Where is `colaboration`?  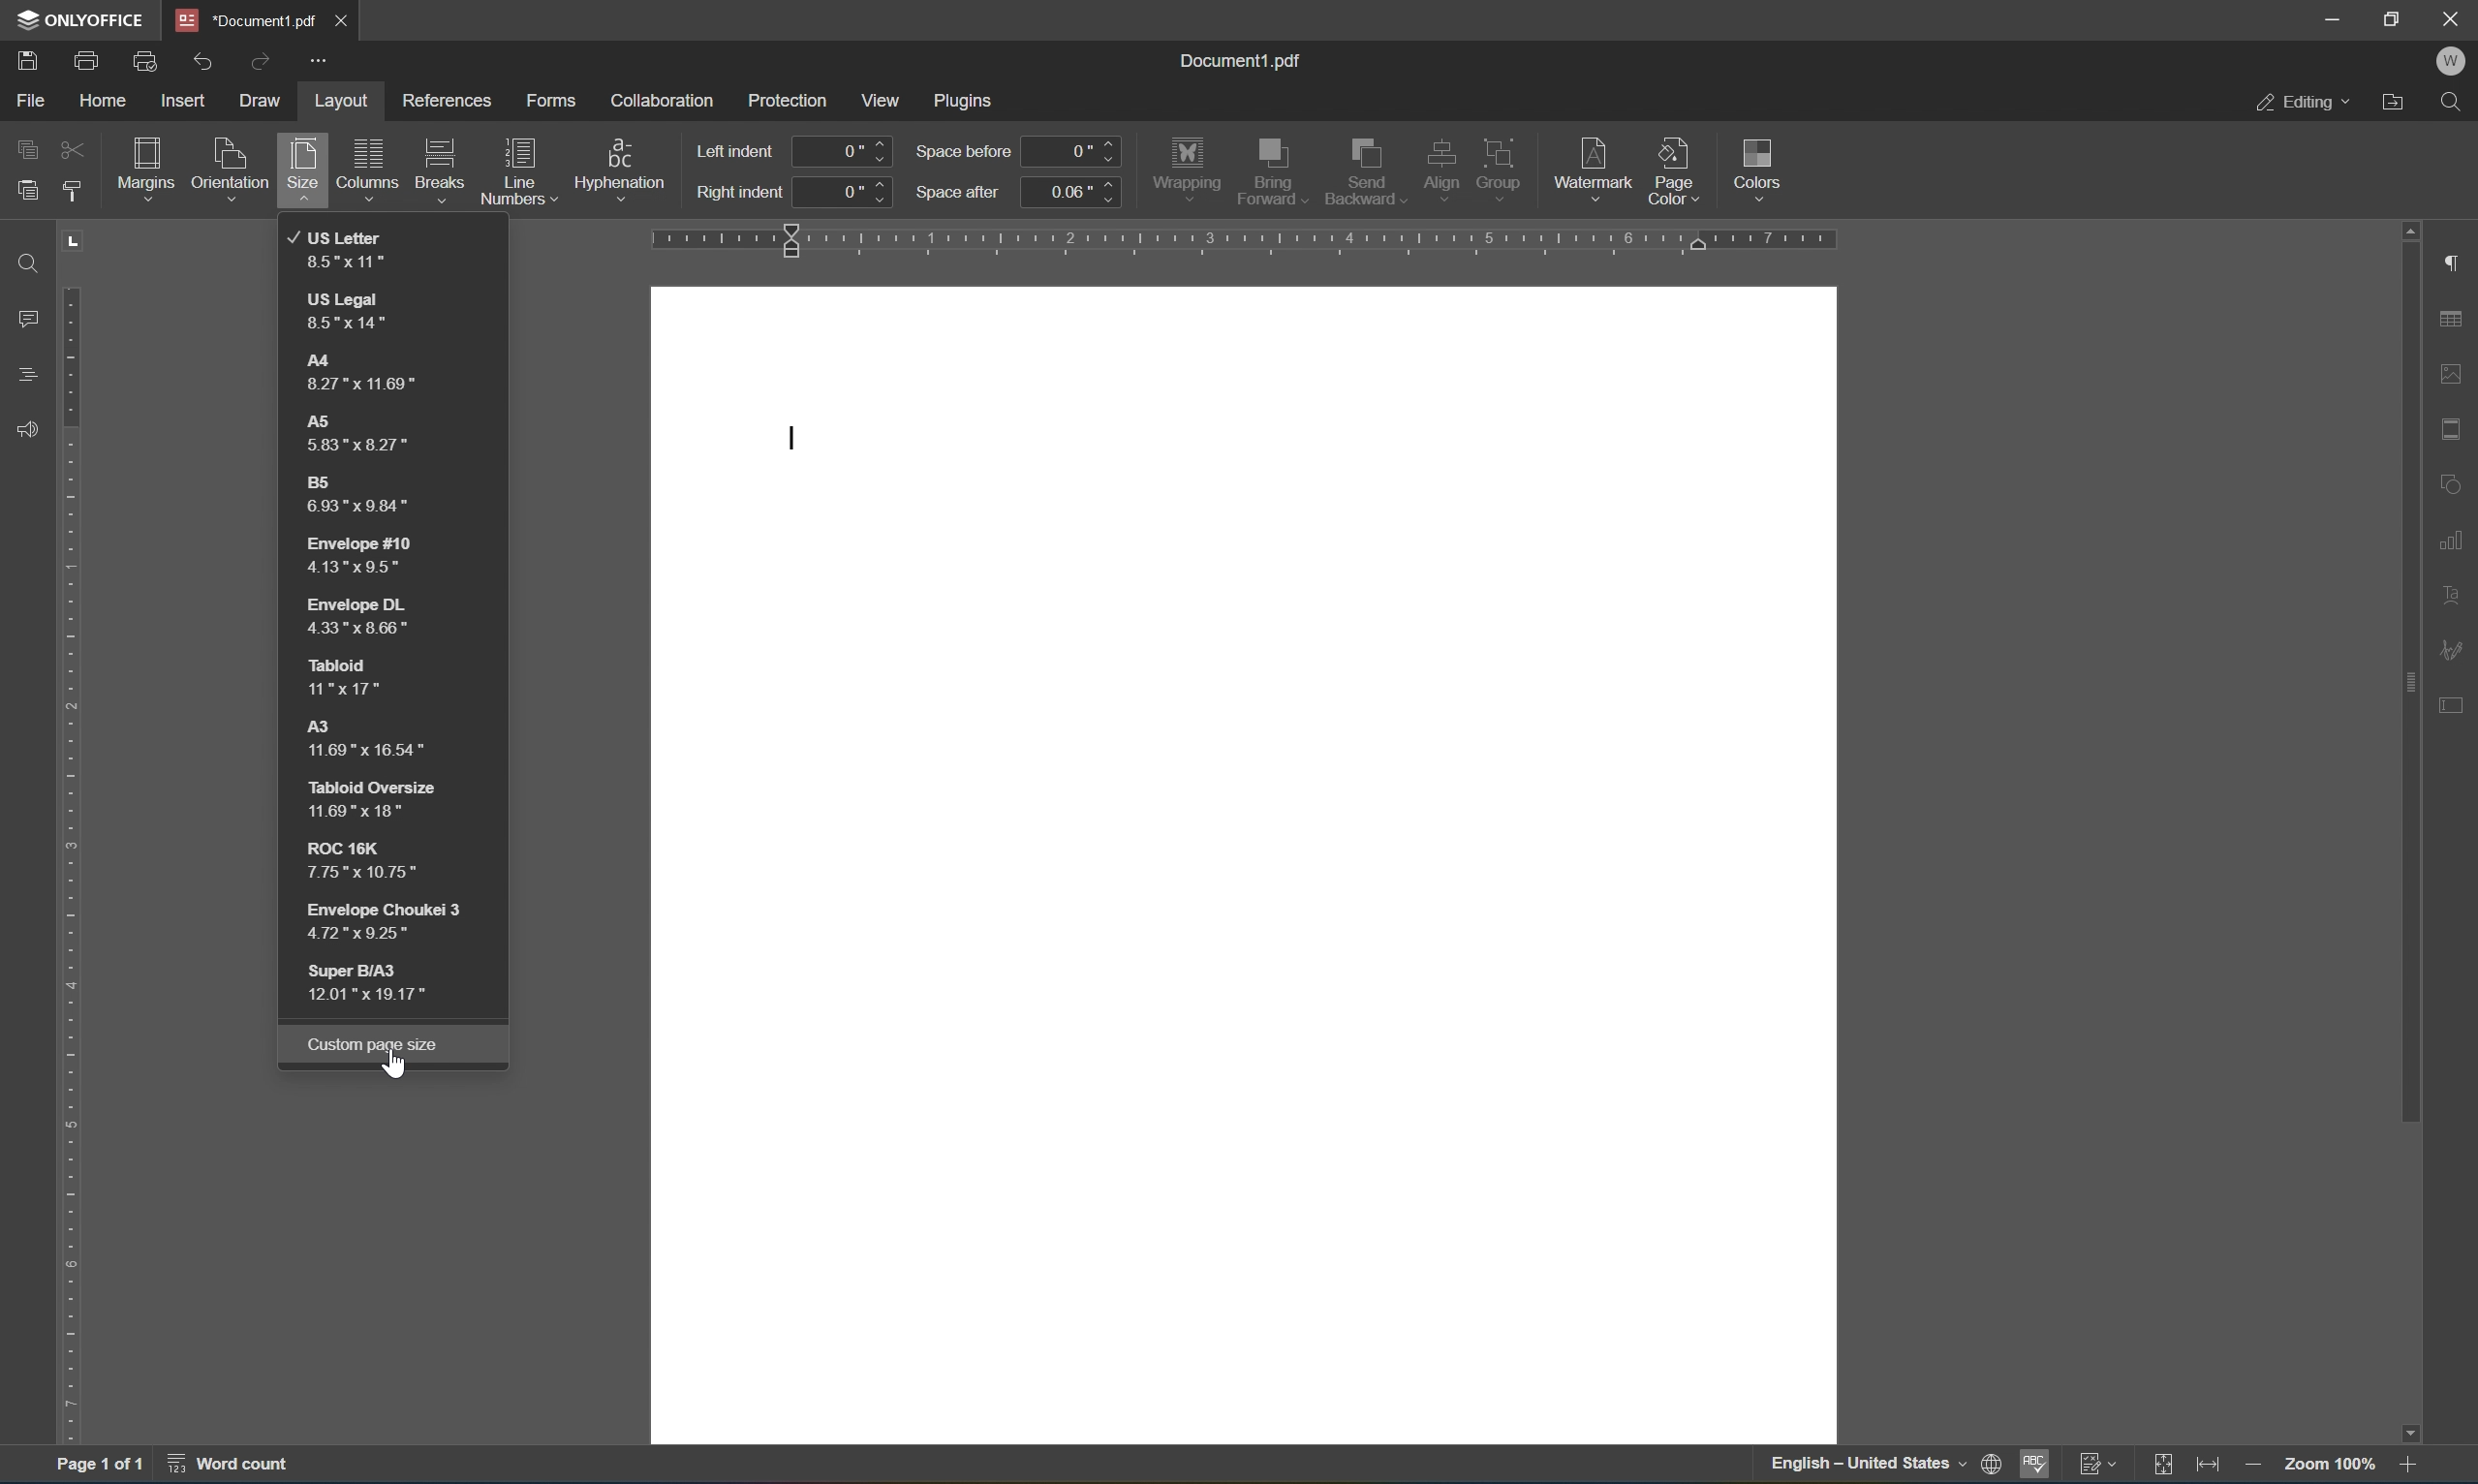 colaboration is located at coordinates (663, 98).